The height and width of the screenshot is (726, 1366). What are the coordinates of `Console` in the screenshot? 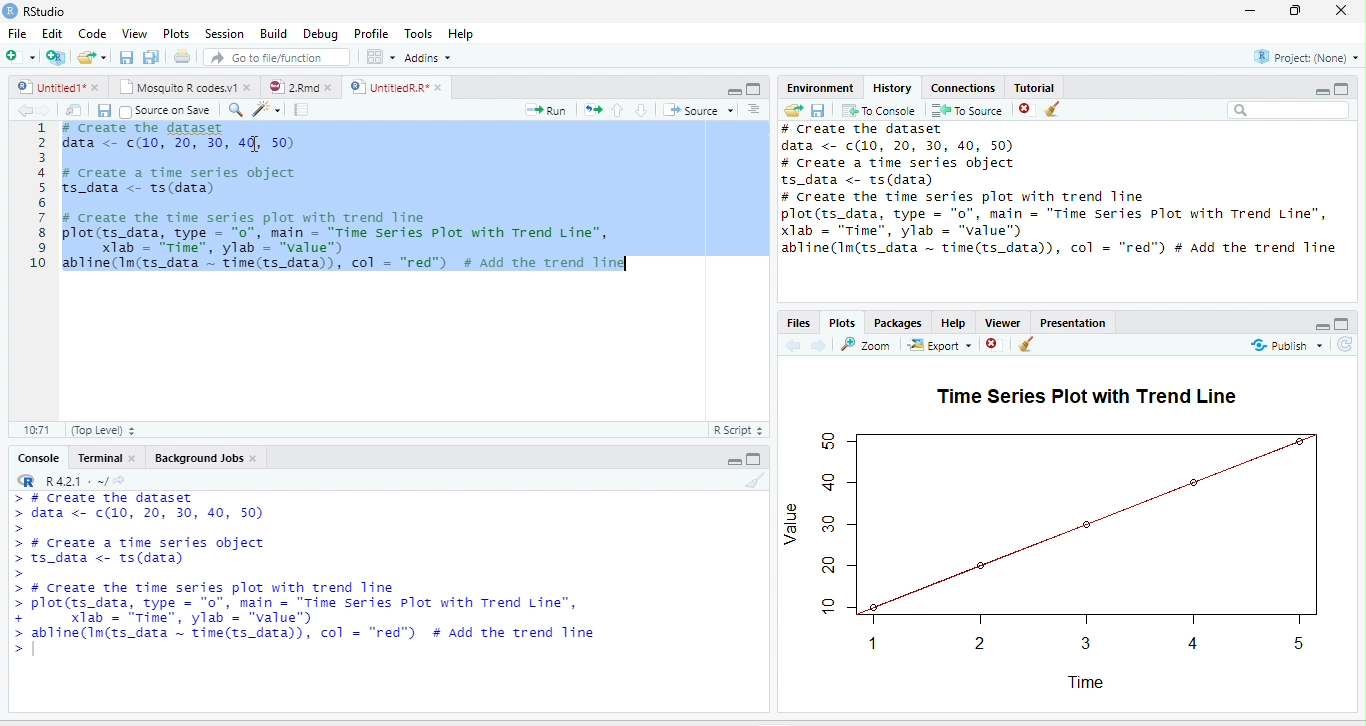 It's located at (39, 458).